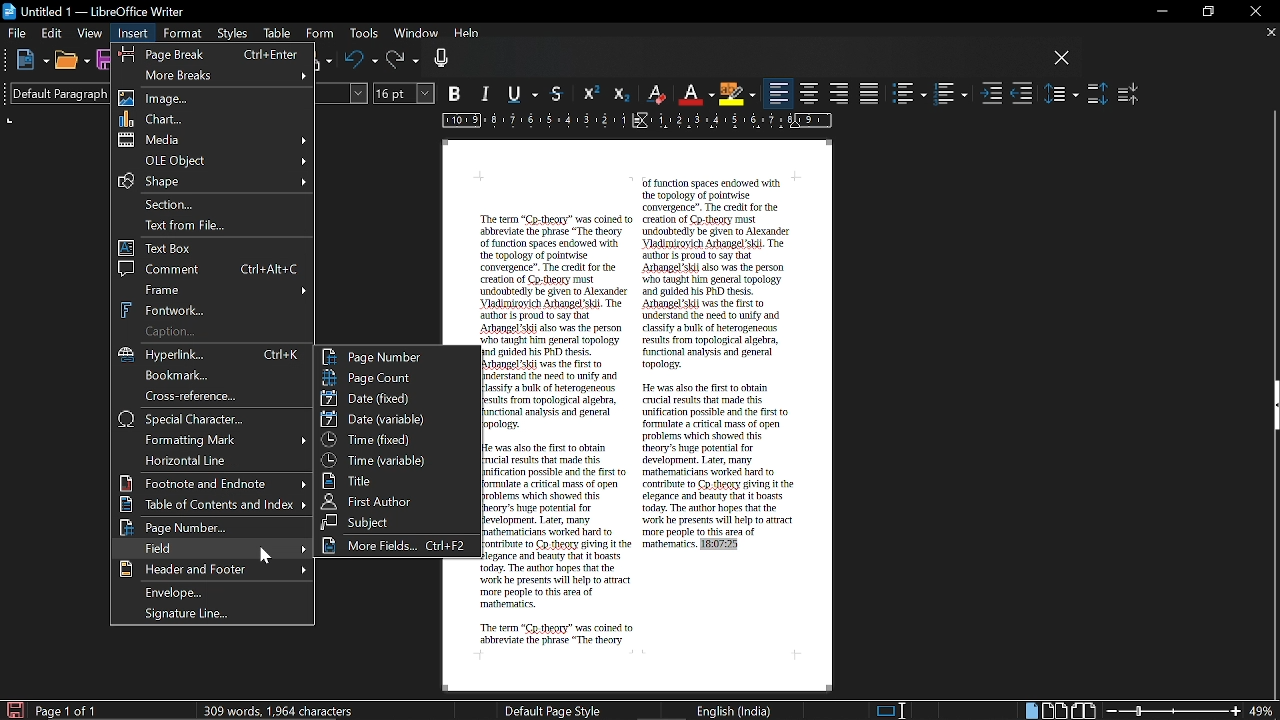 The width and height of the screenshot is (1280, 720). I want to click on Time variable, so click(396, 458).